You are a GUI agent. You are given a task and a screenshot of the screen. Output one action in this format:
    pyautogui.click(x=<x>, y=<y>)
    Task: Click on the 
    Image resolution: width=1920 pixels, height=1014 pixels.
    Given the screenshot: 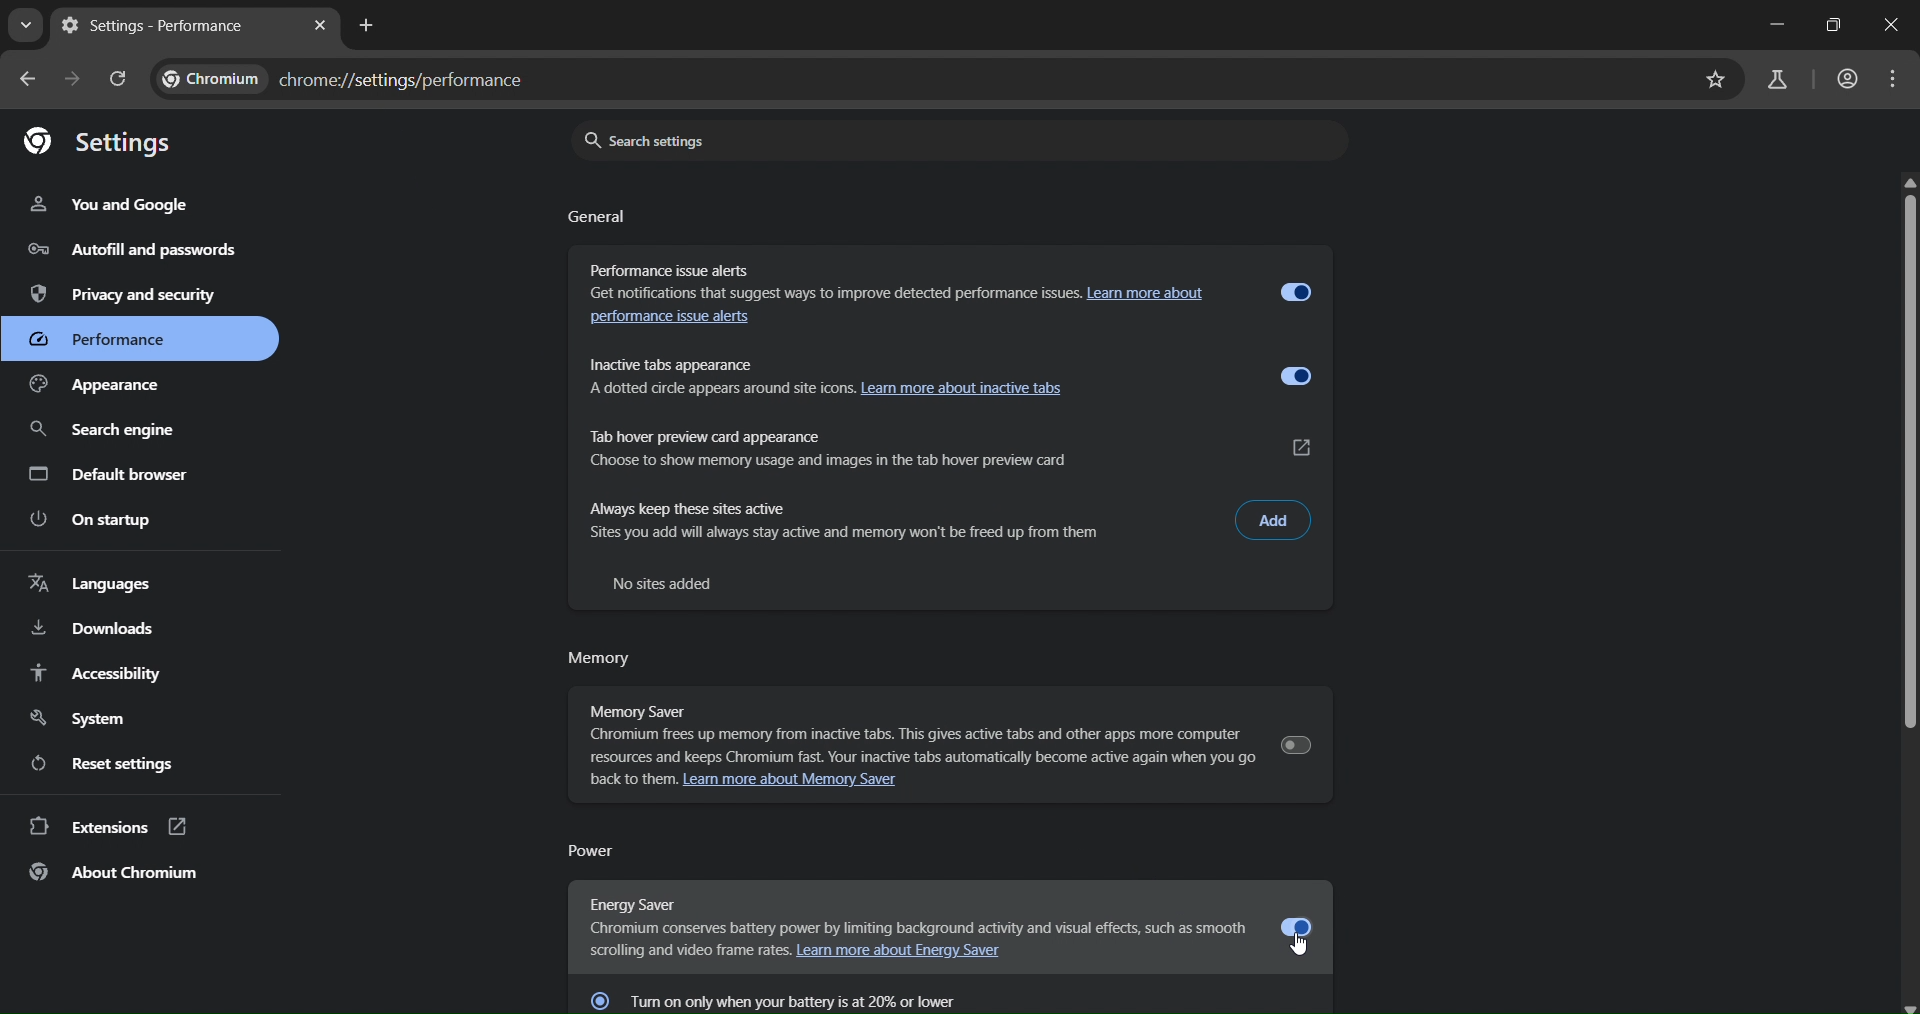 What is the action you would take?
    pyautogui.click(x=103, y=431)
    